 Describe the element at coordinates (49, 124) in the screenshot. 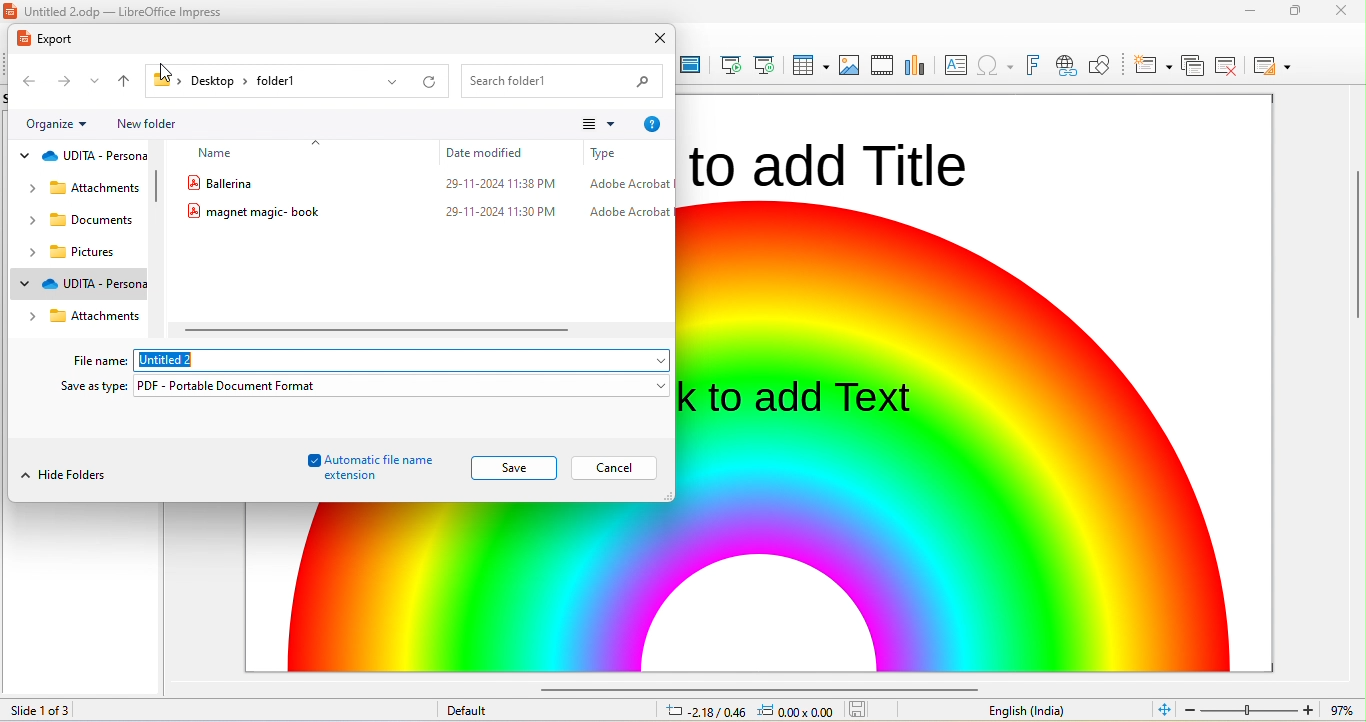

I see `organize` at that location.